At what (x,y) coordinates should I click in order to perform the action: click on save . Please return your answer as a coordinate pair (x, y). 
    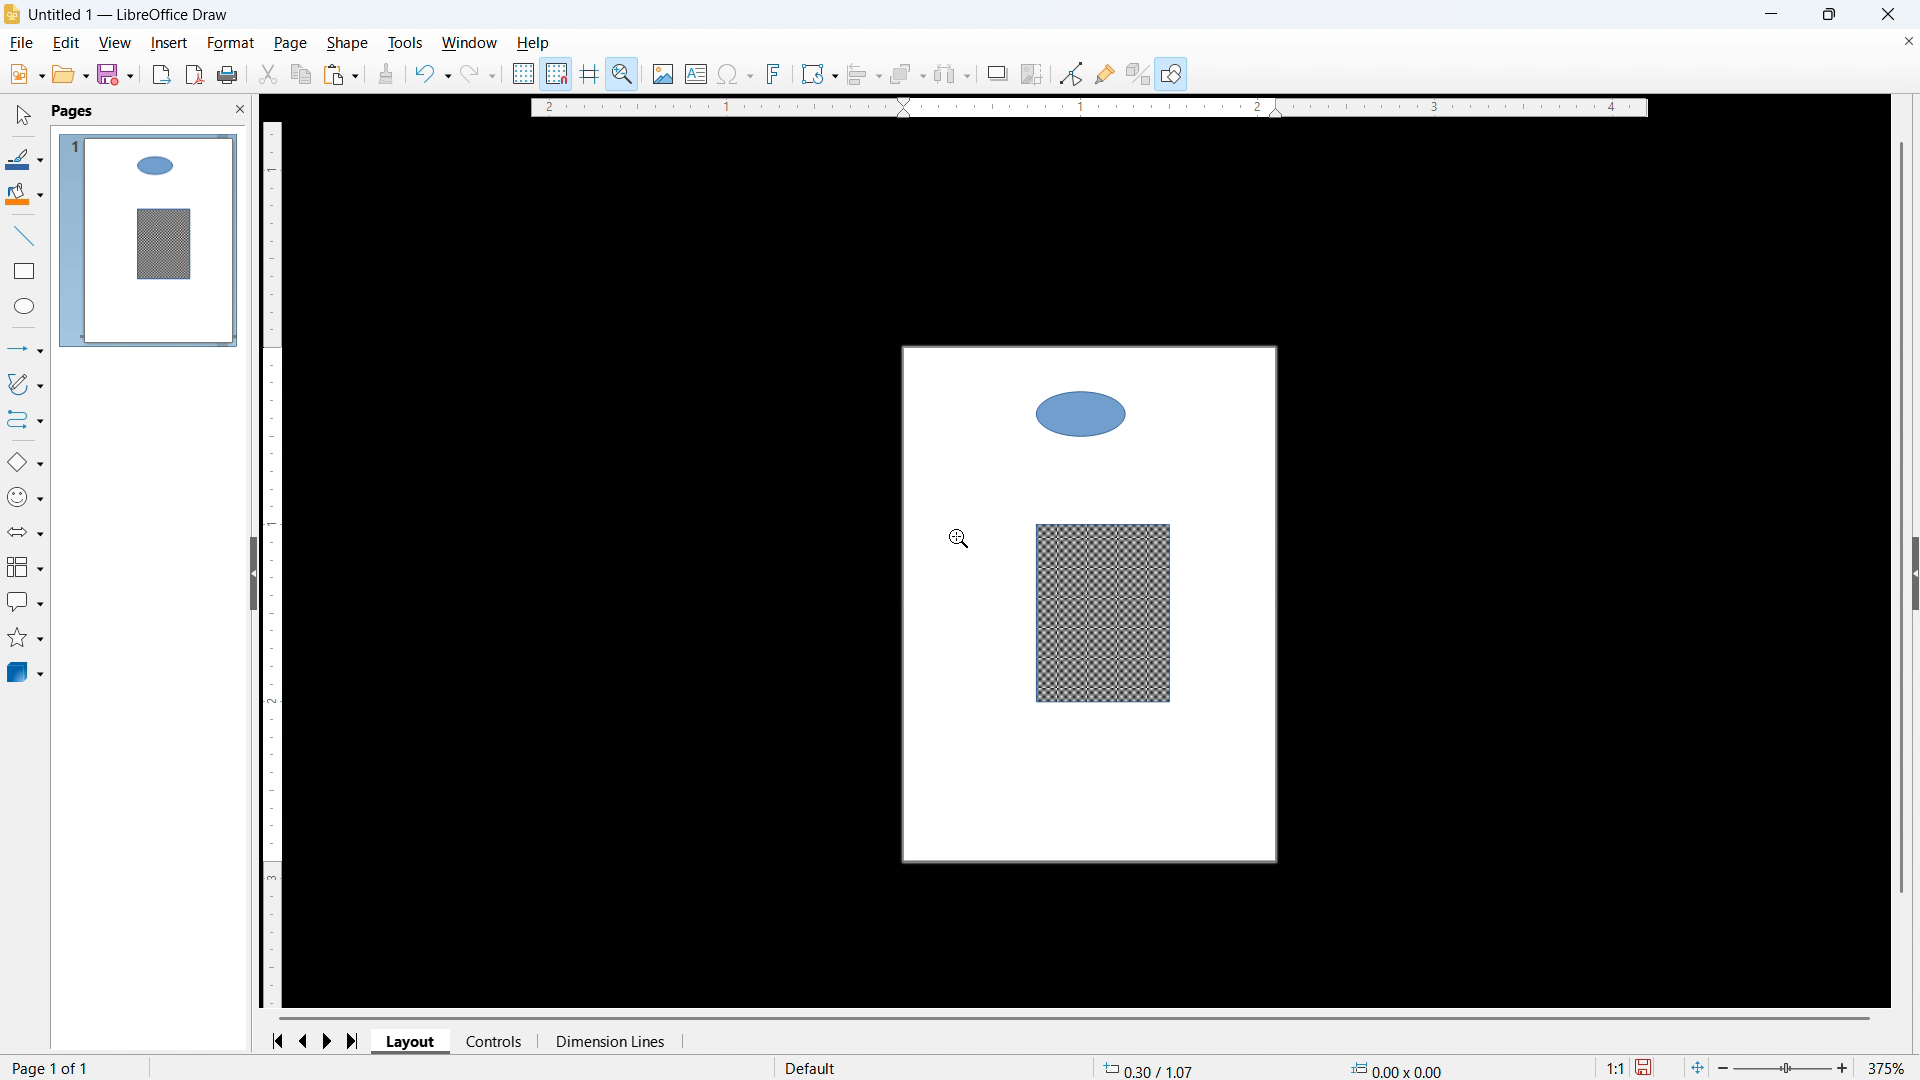
    Looking at the image, I should click on (1646, 1067).